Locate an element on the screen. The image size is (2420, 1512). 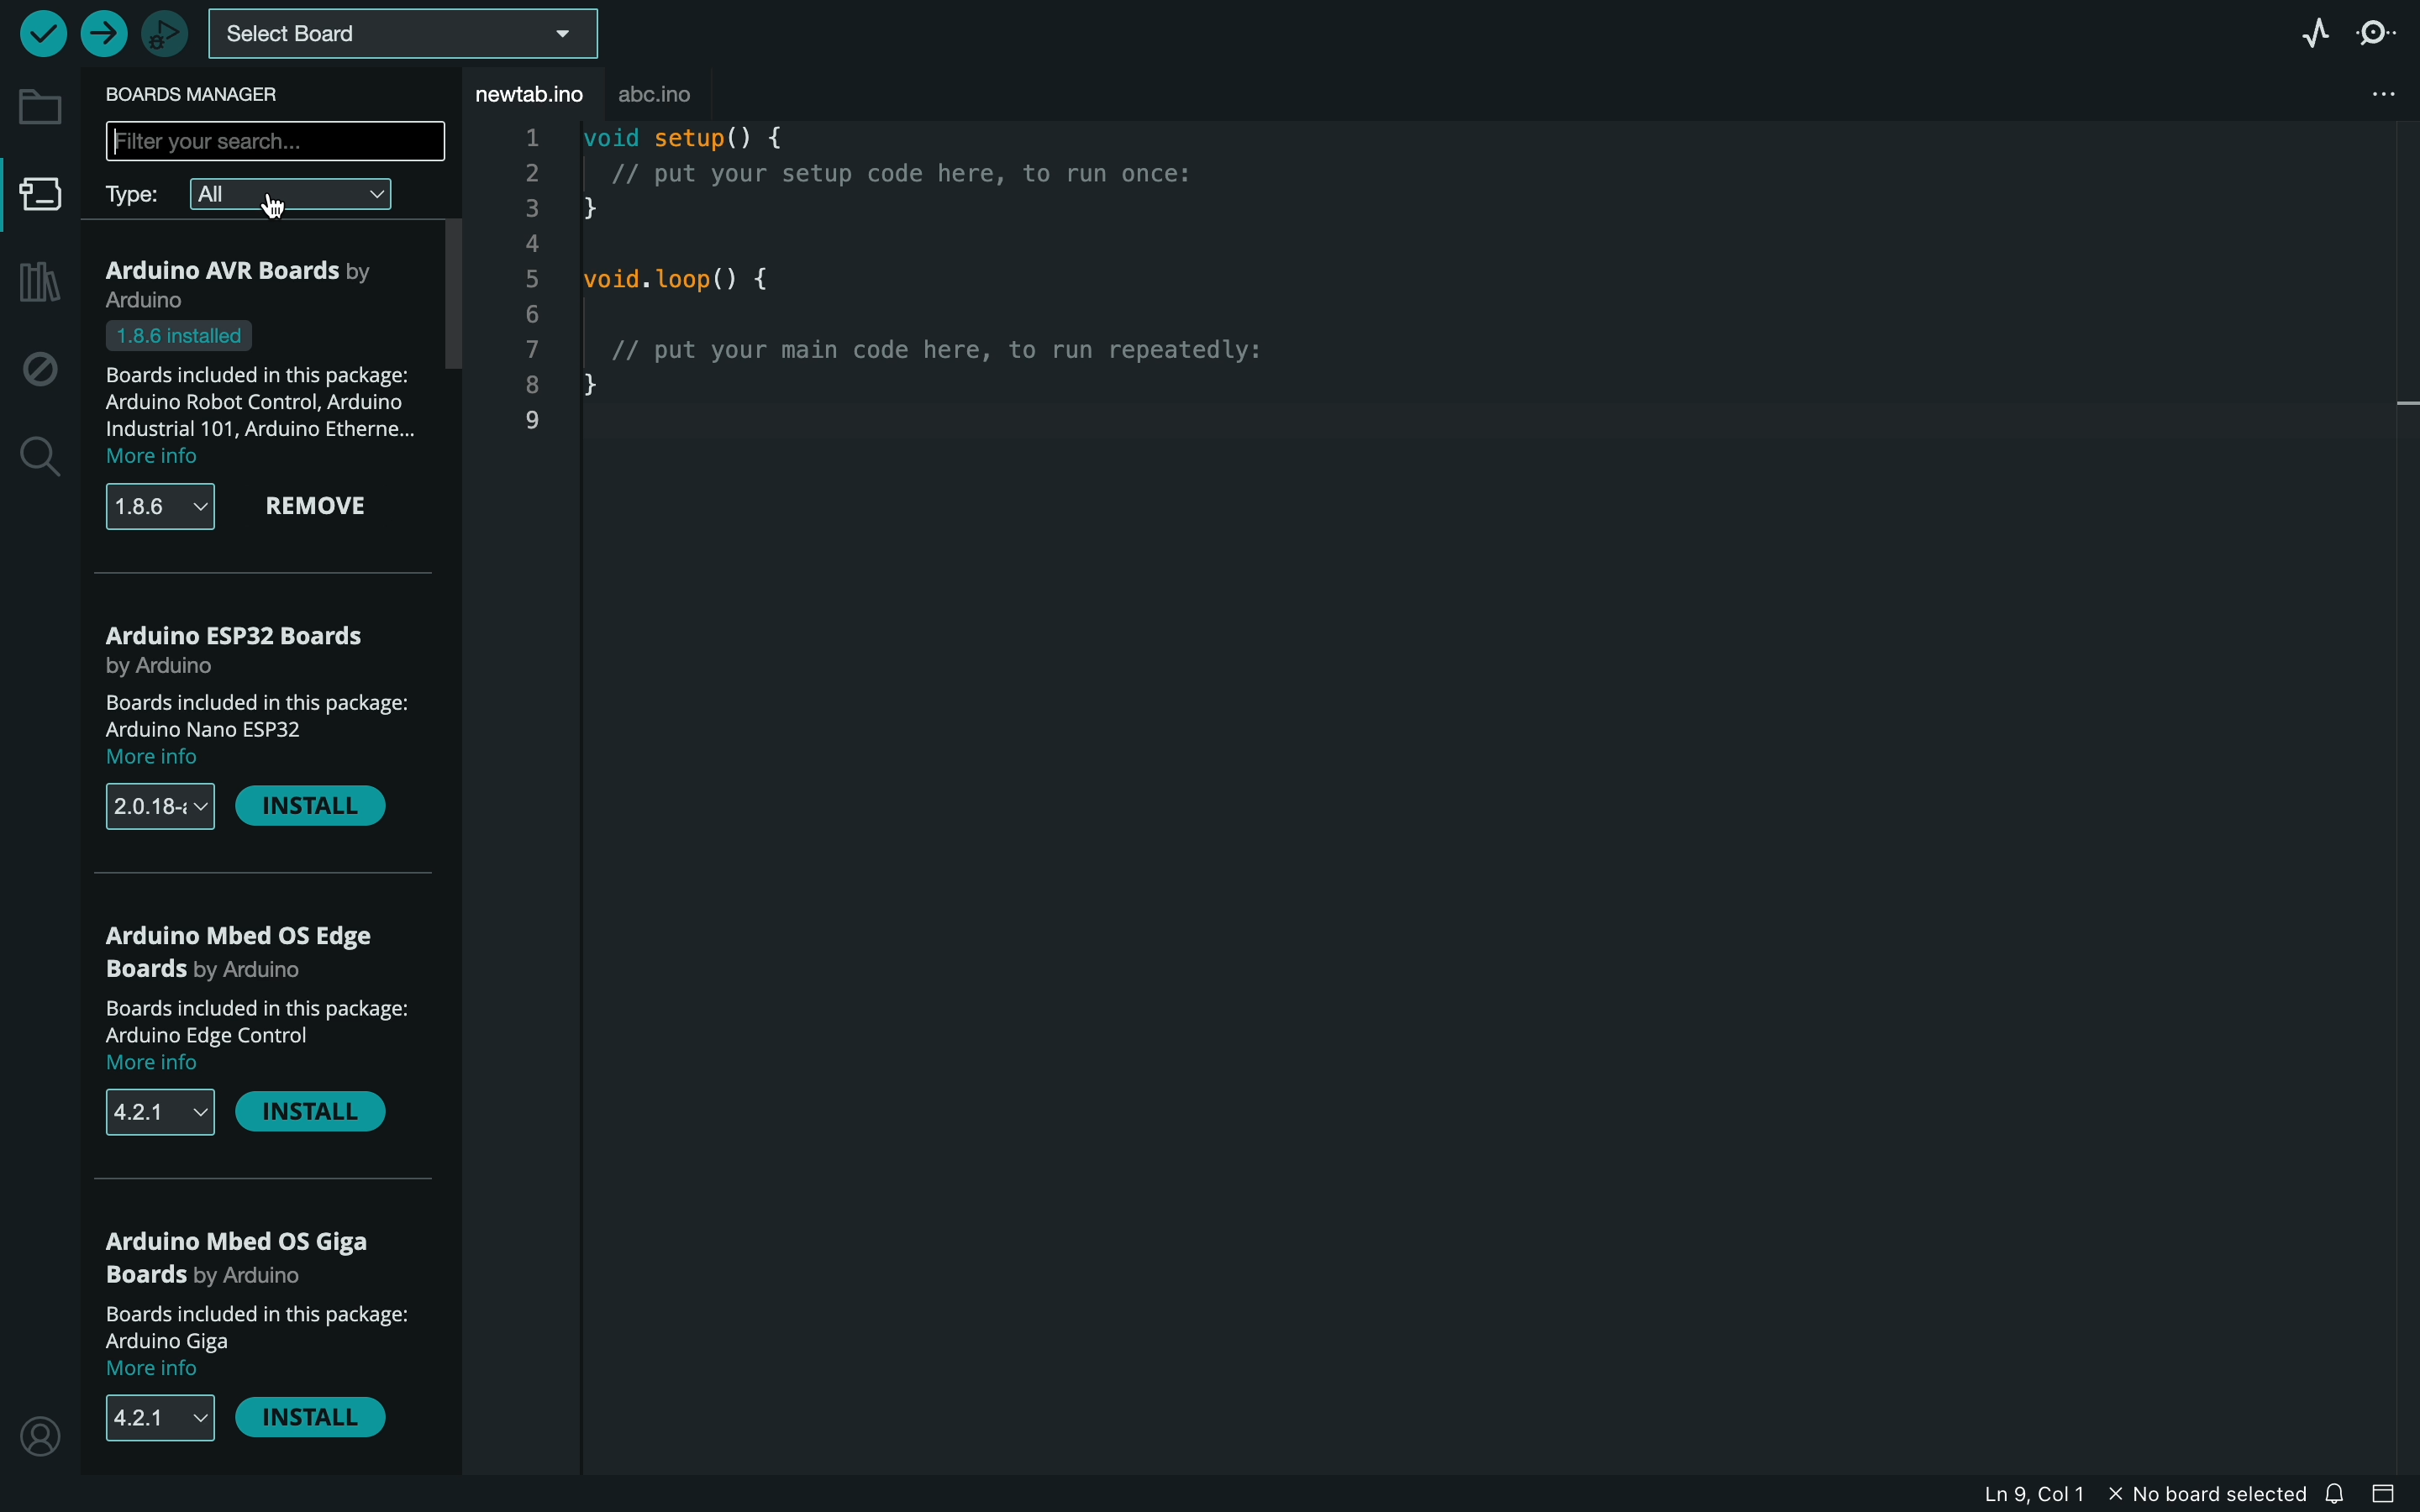
Mbed OS Boards is located at coordinates (258, 952).